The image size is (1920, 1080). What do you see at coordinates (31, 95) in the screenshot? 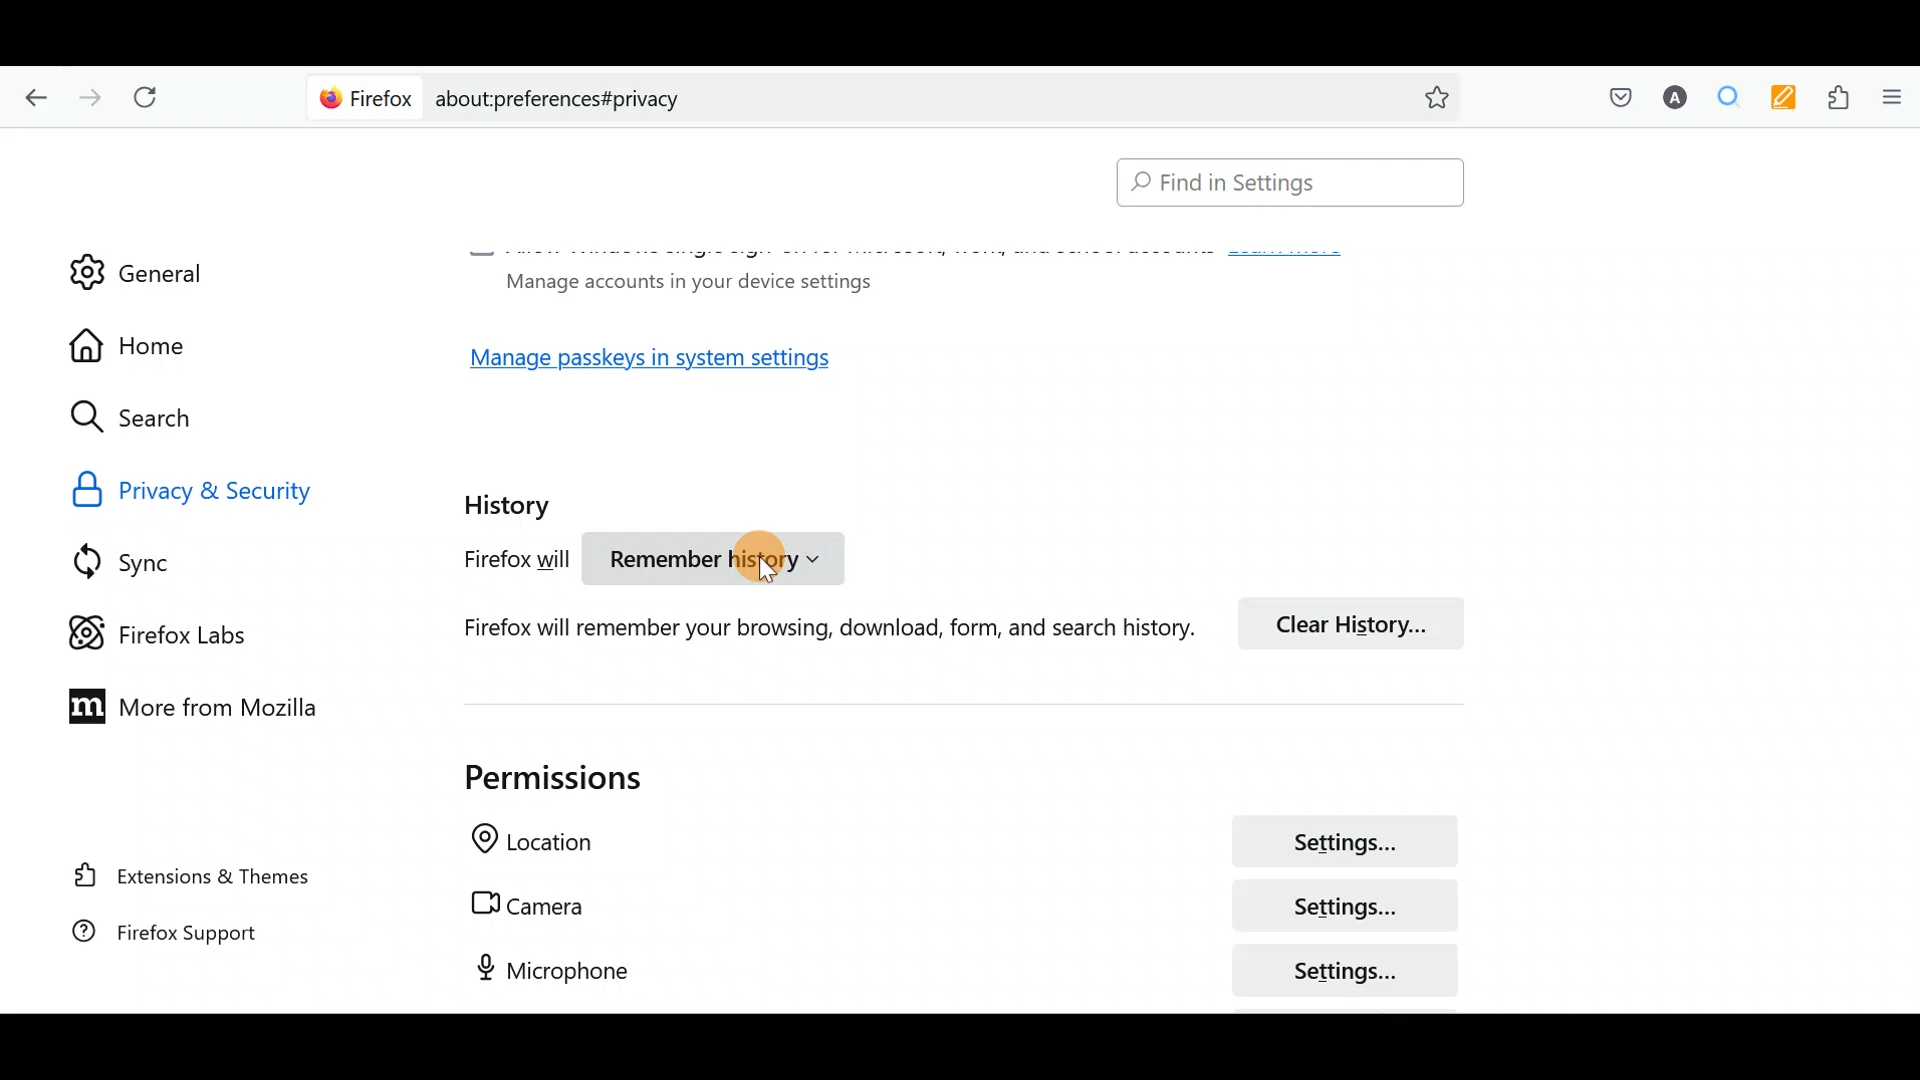
I see `Go back one page` at bounding box center [31, 95].